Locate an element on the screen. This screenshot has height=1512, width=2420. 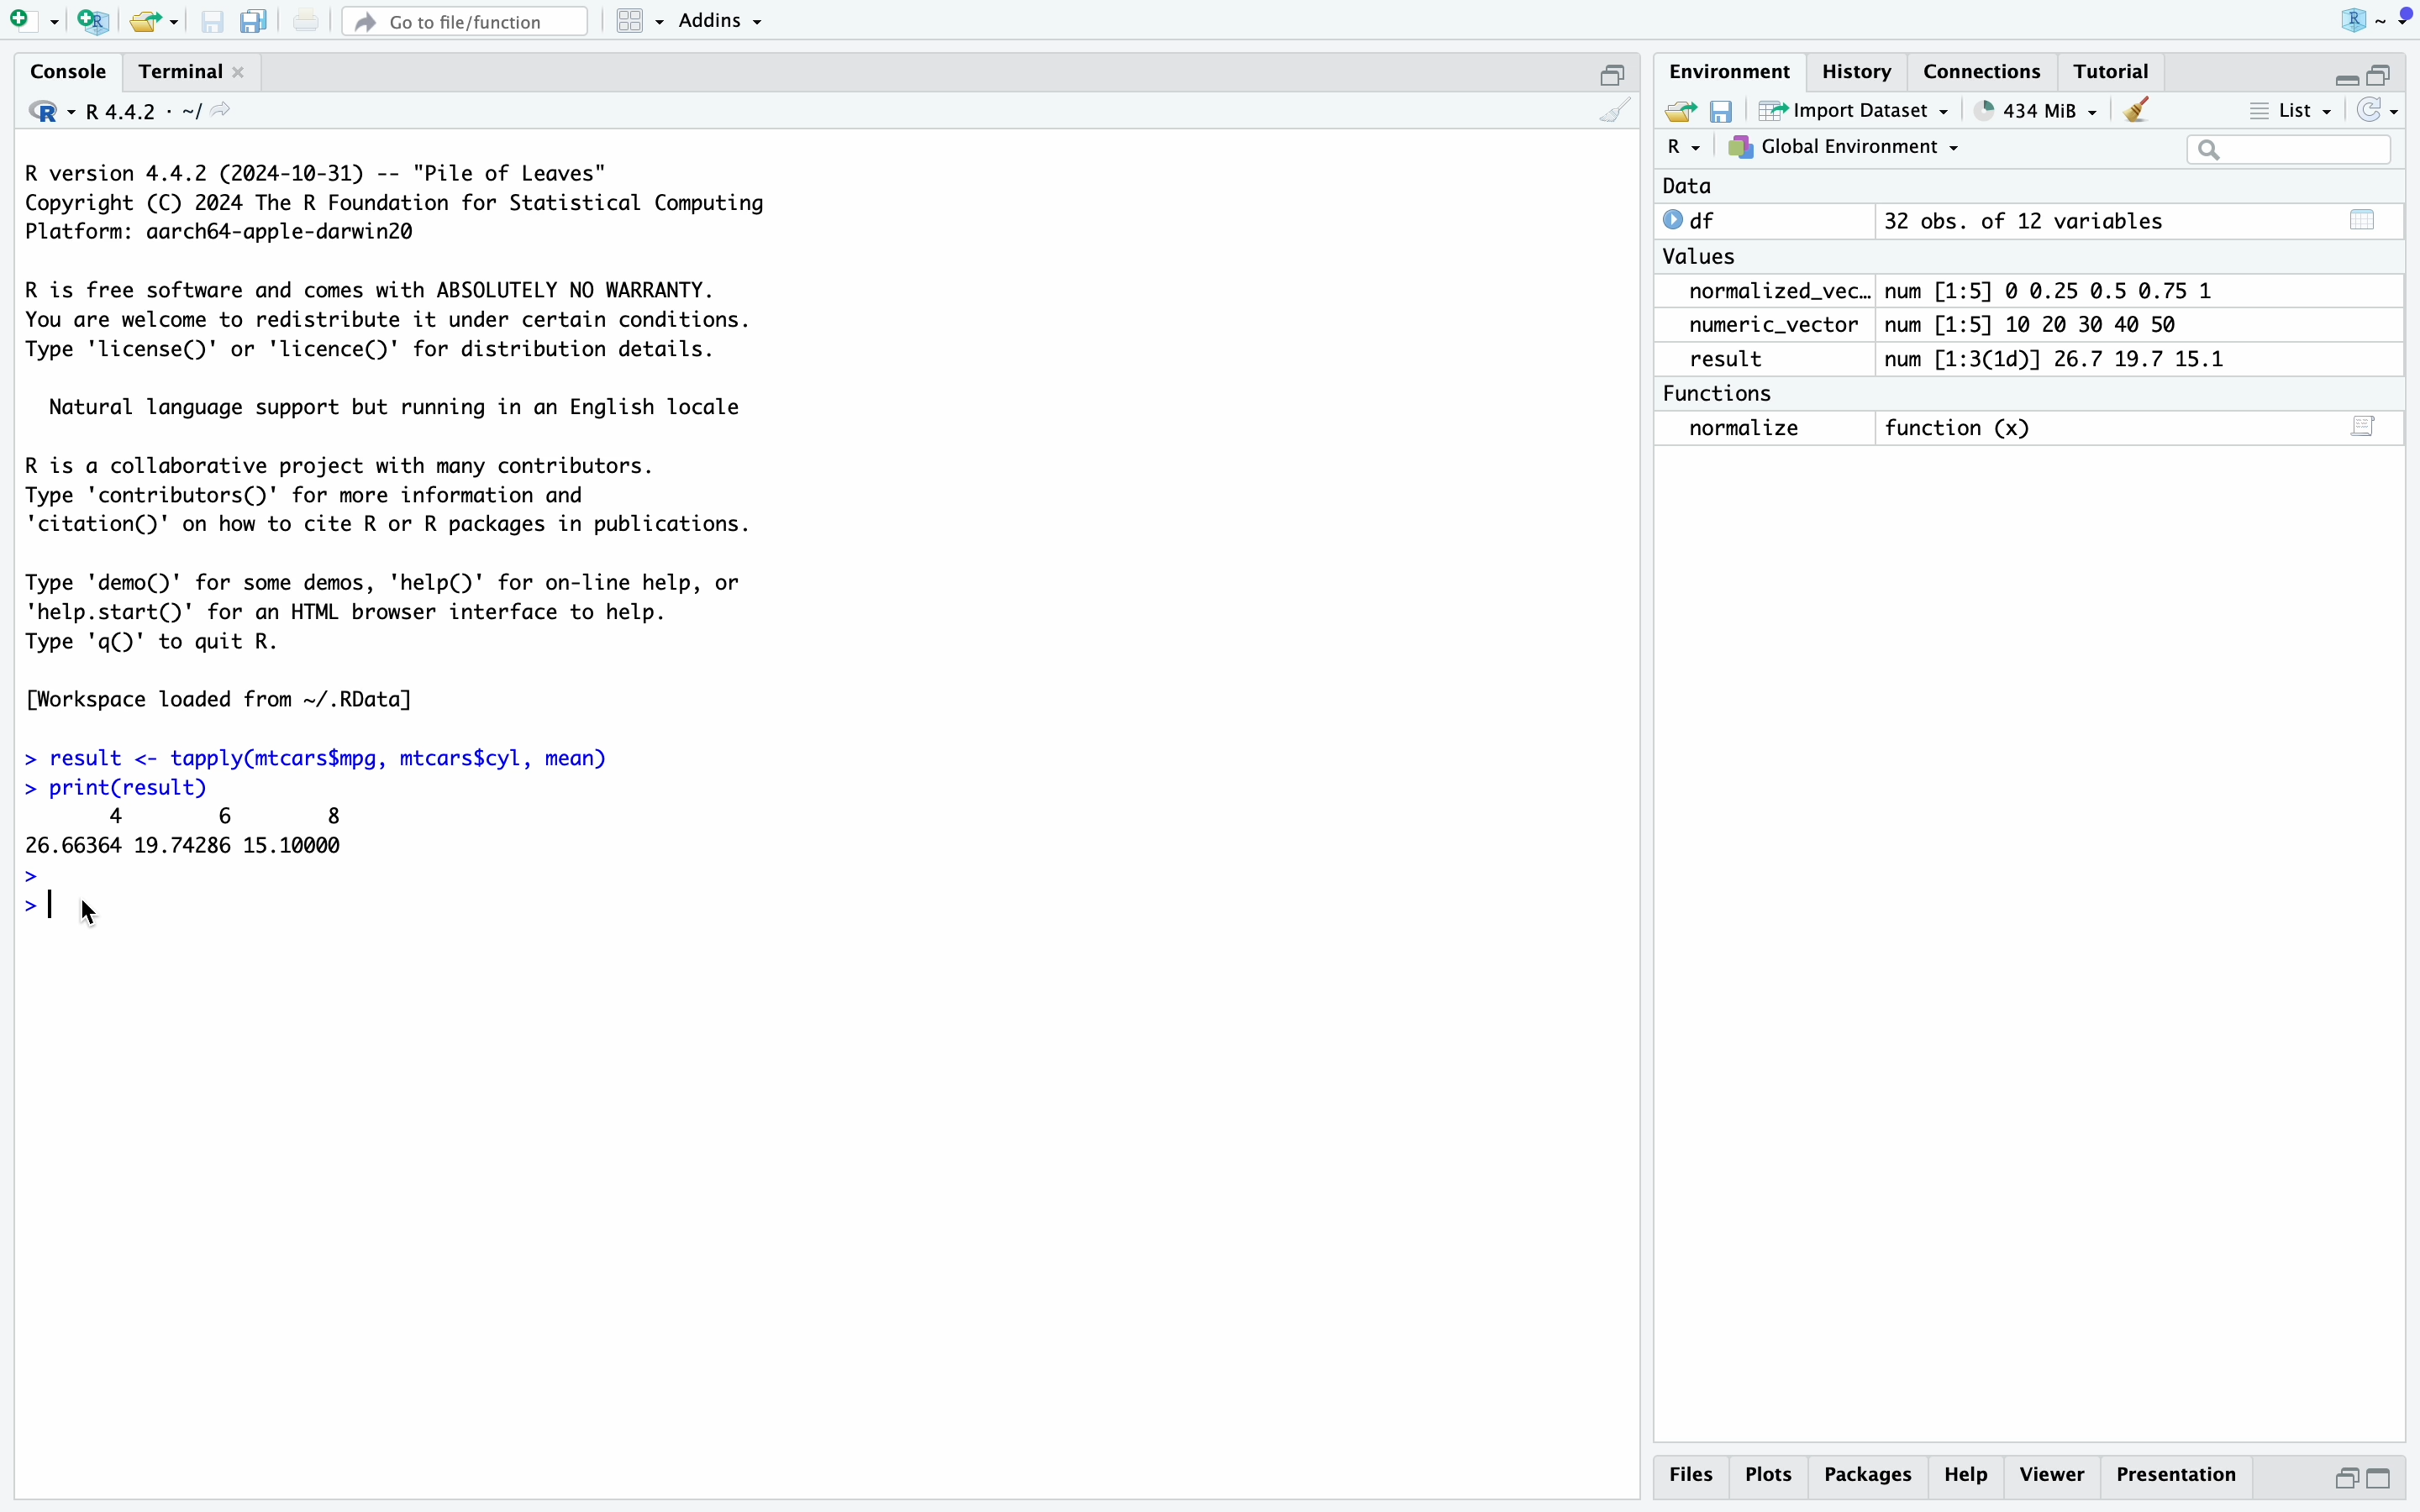
Connections is located at coordinates (1984, 70).